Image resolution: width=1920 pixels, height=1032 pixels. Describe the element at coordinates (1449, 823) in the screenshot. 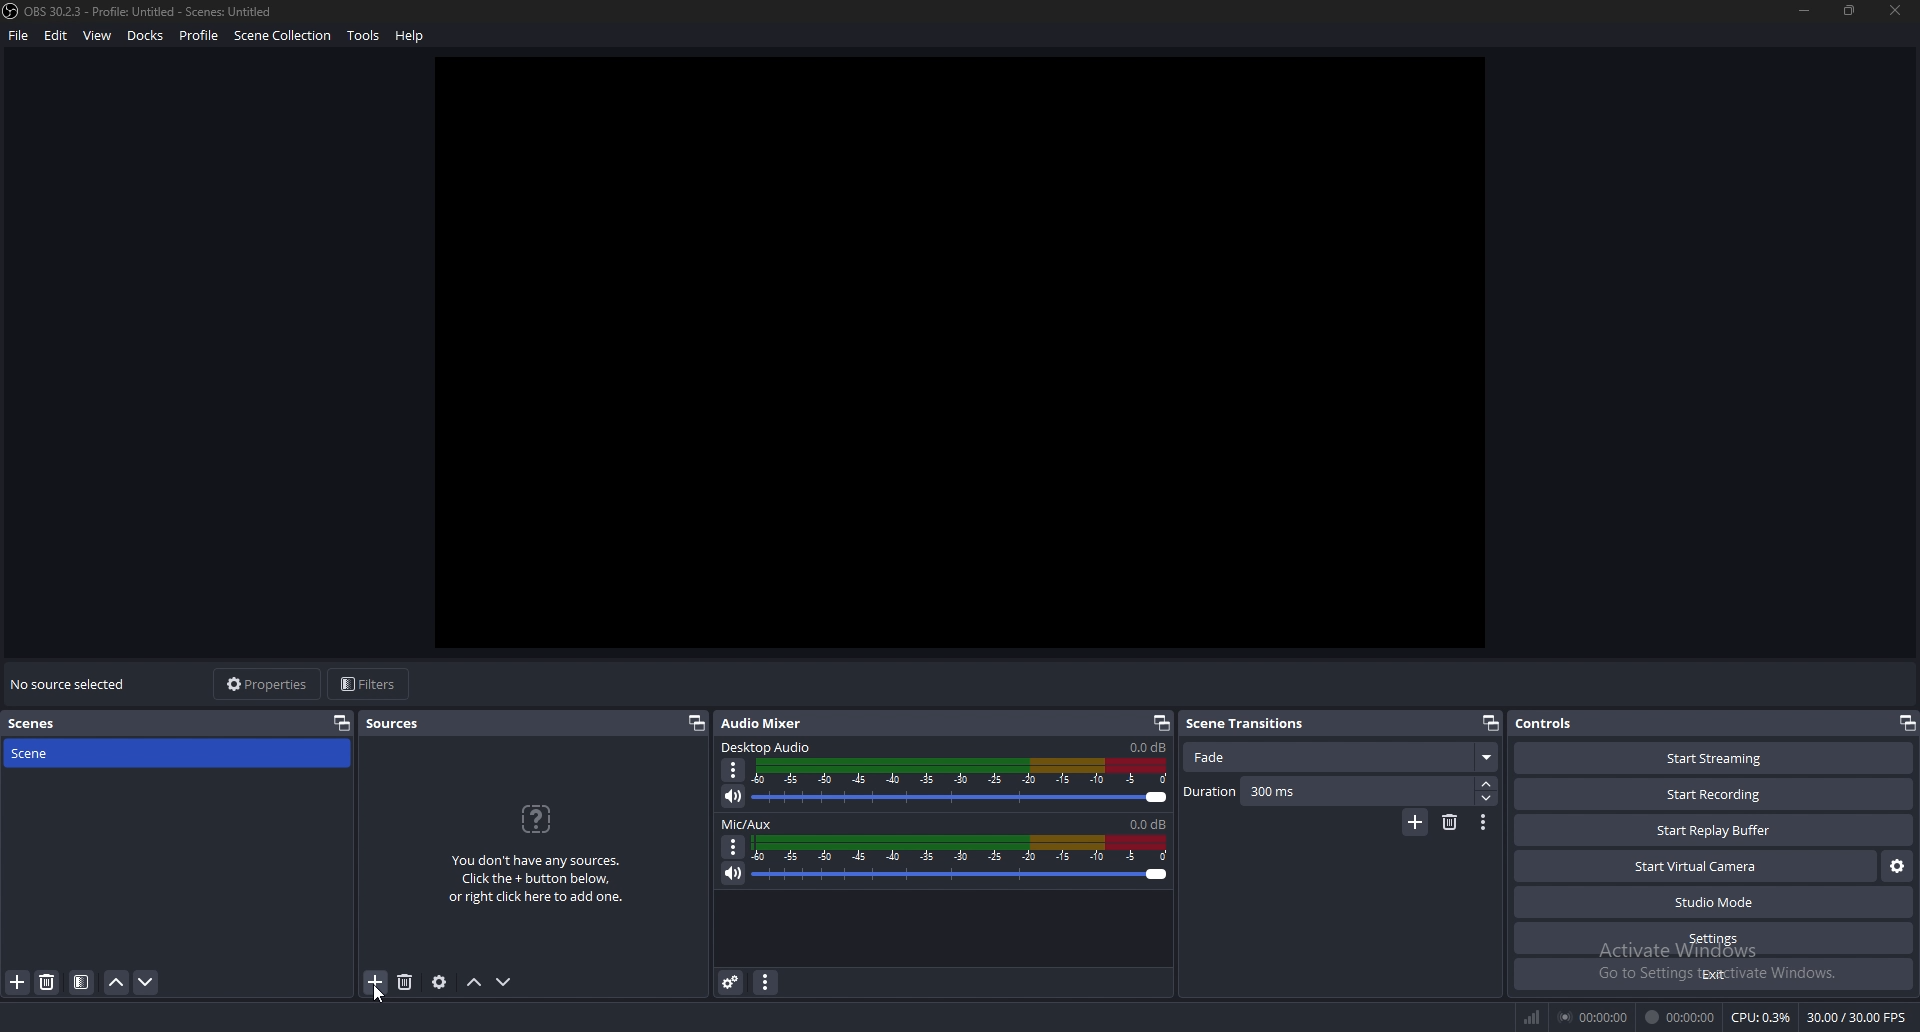

I see `remove transition` at that location.